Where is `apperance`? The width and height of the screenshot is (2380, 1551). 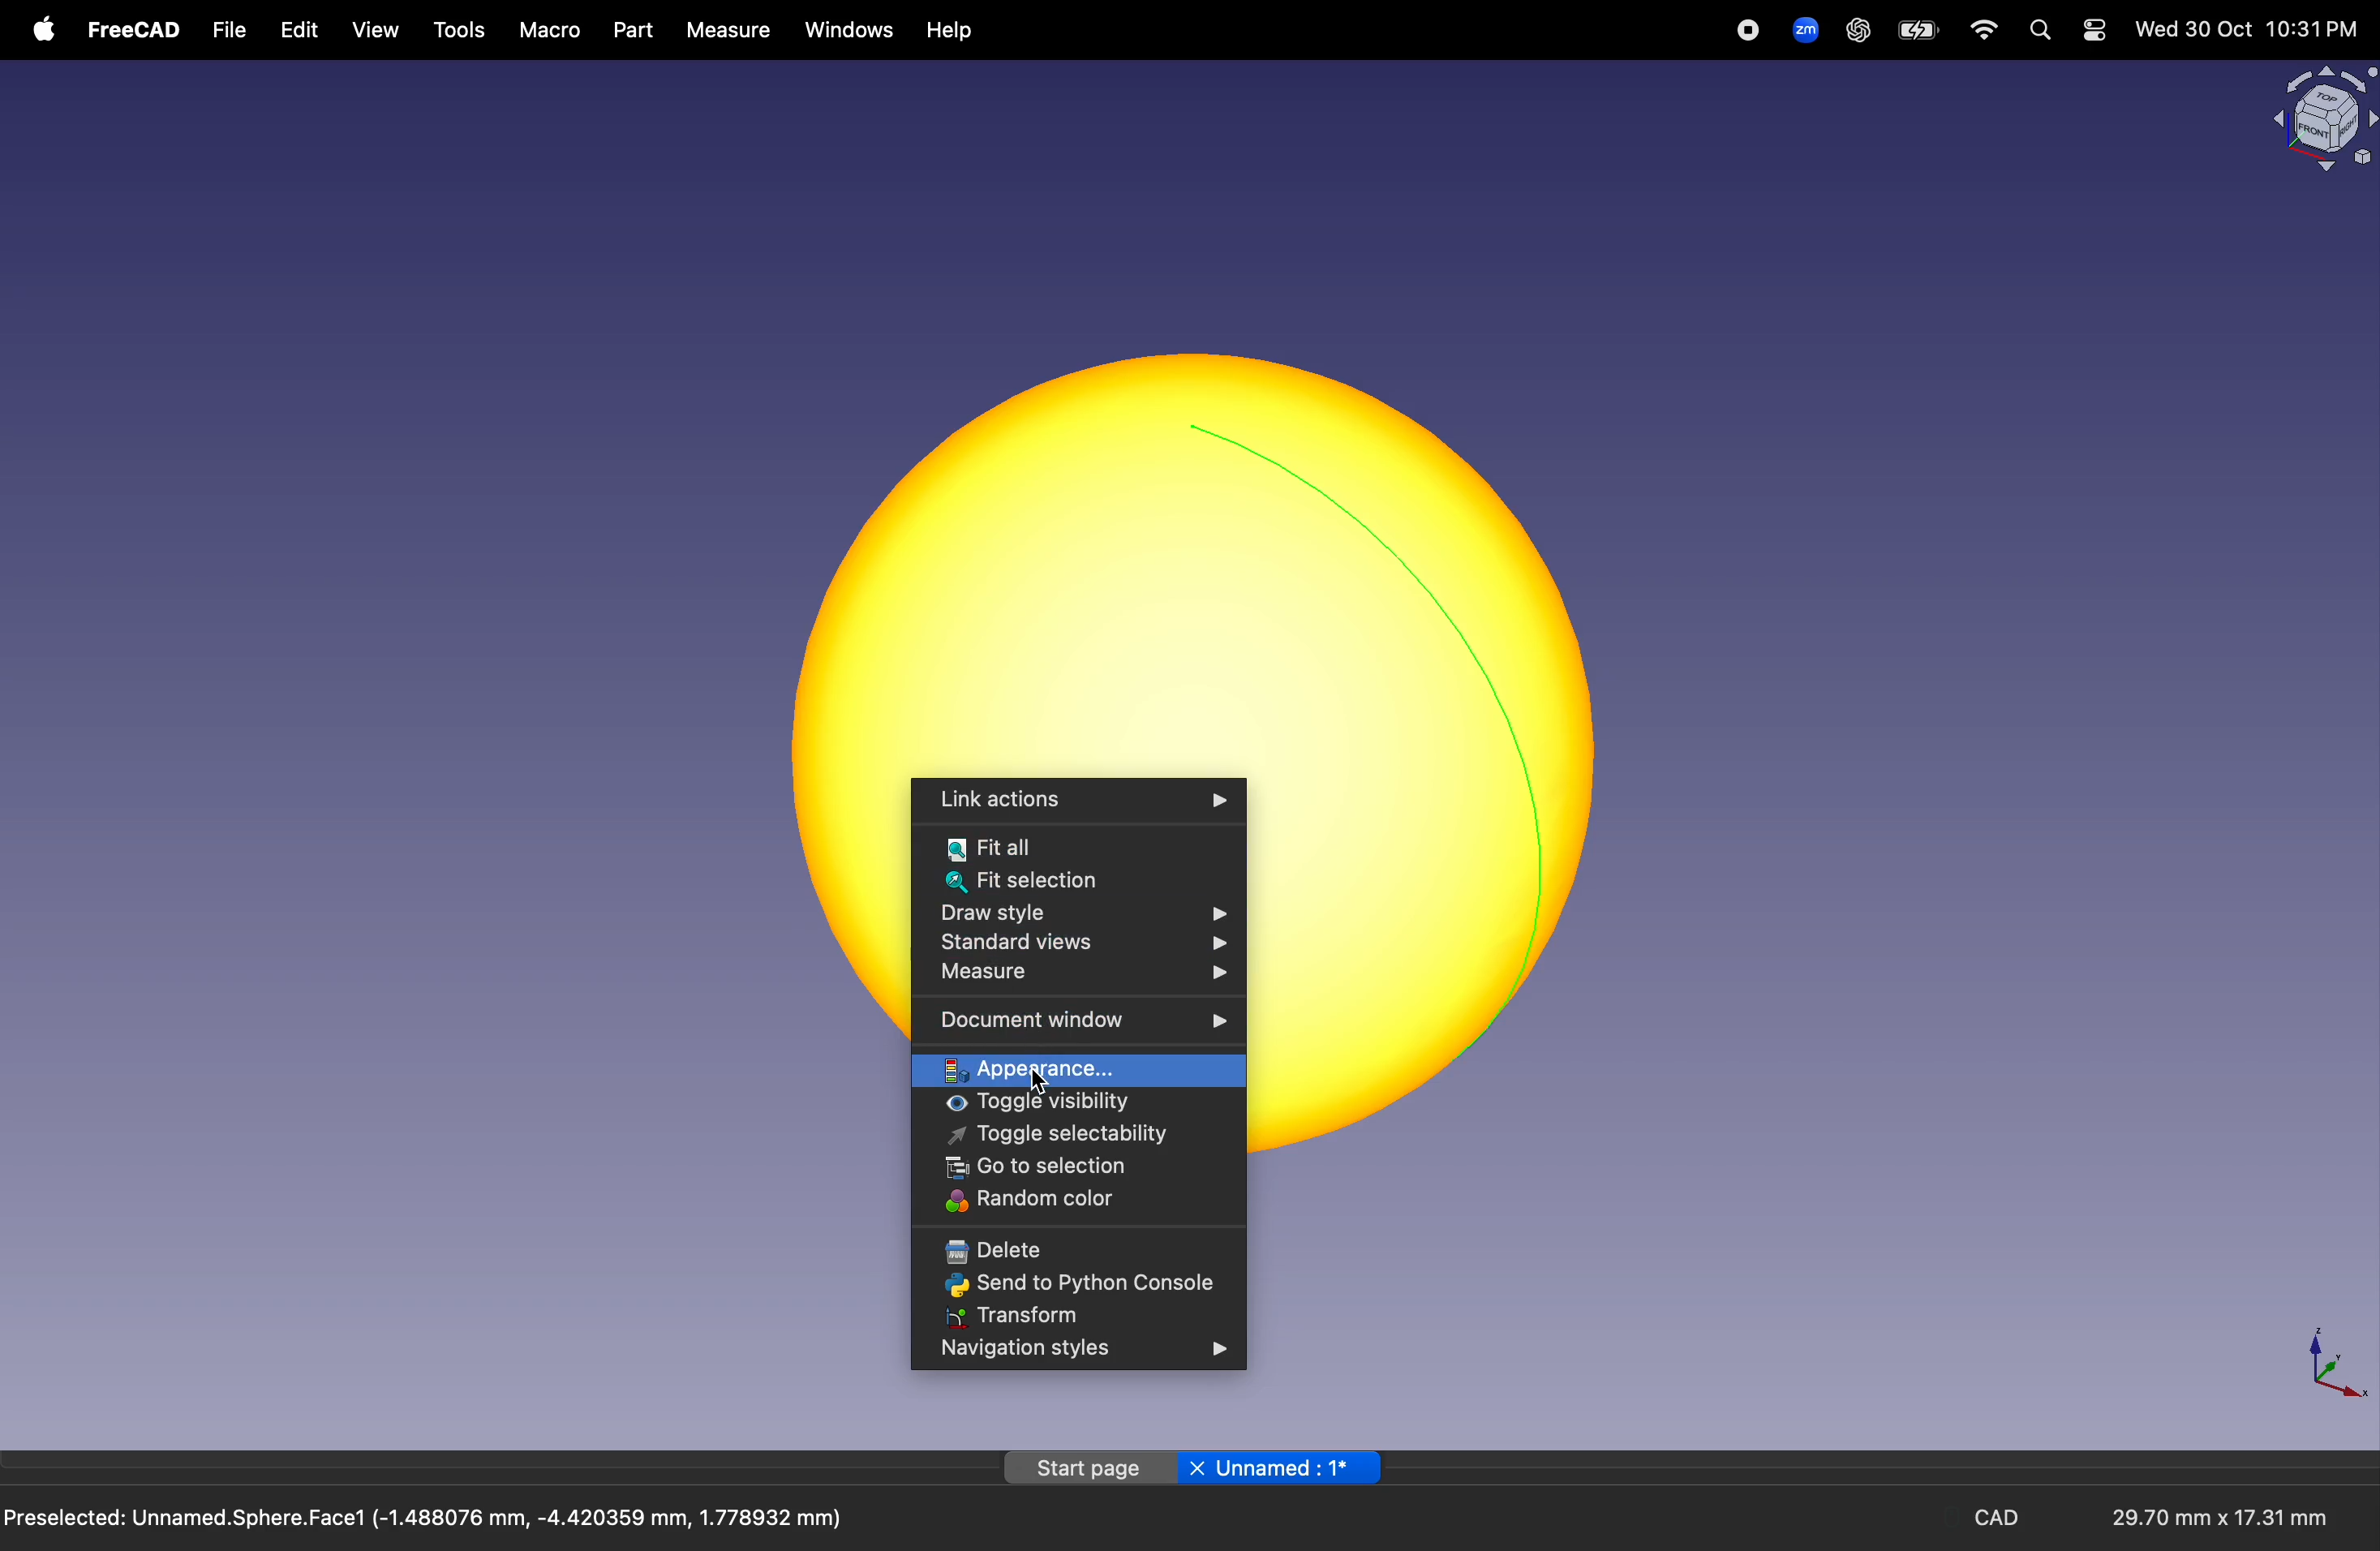
apperance is located at coordinates (1080, 1066).